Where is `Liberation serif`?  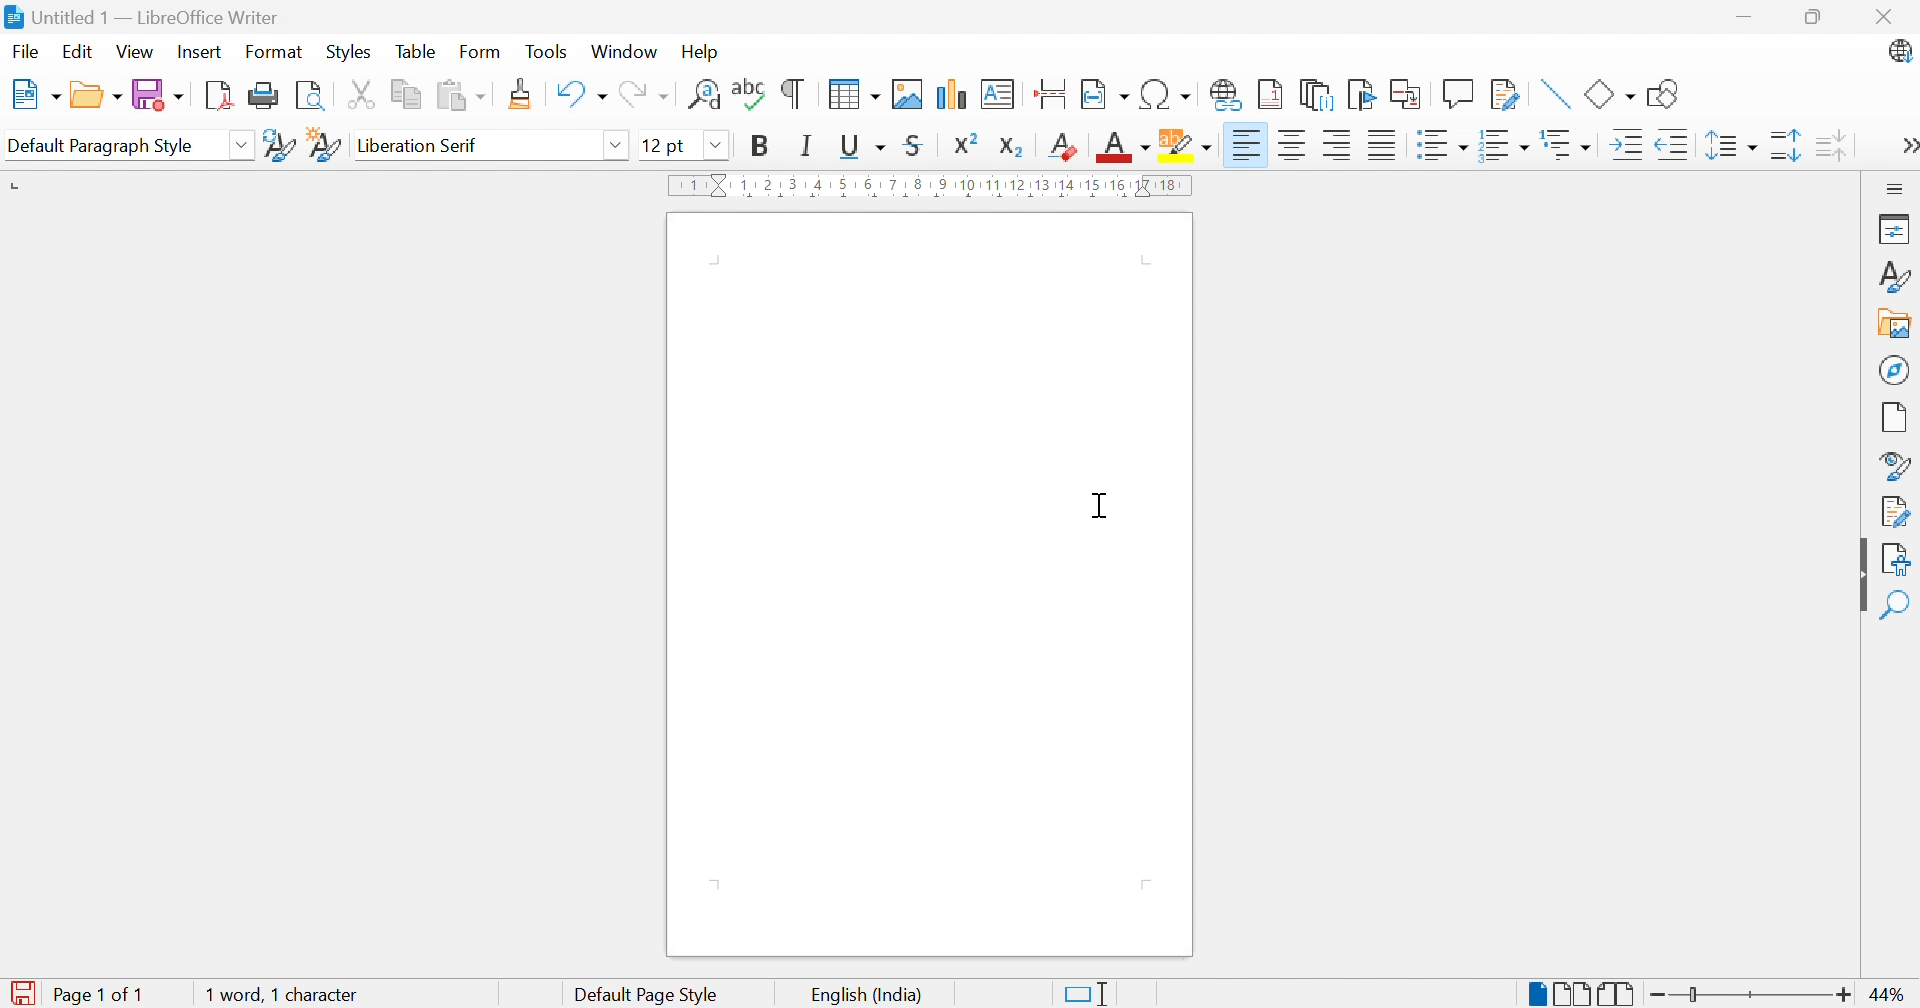 Liberation serif is located at coordinates (418, 144).